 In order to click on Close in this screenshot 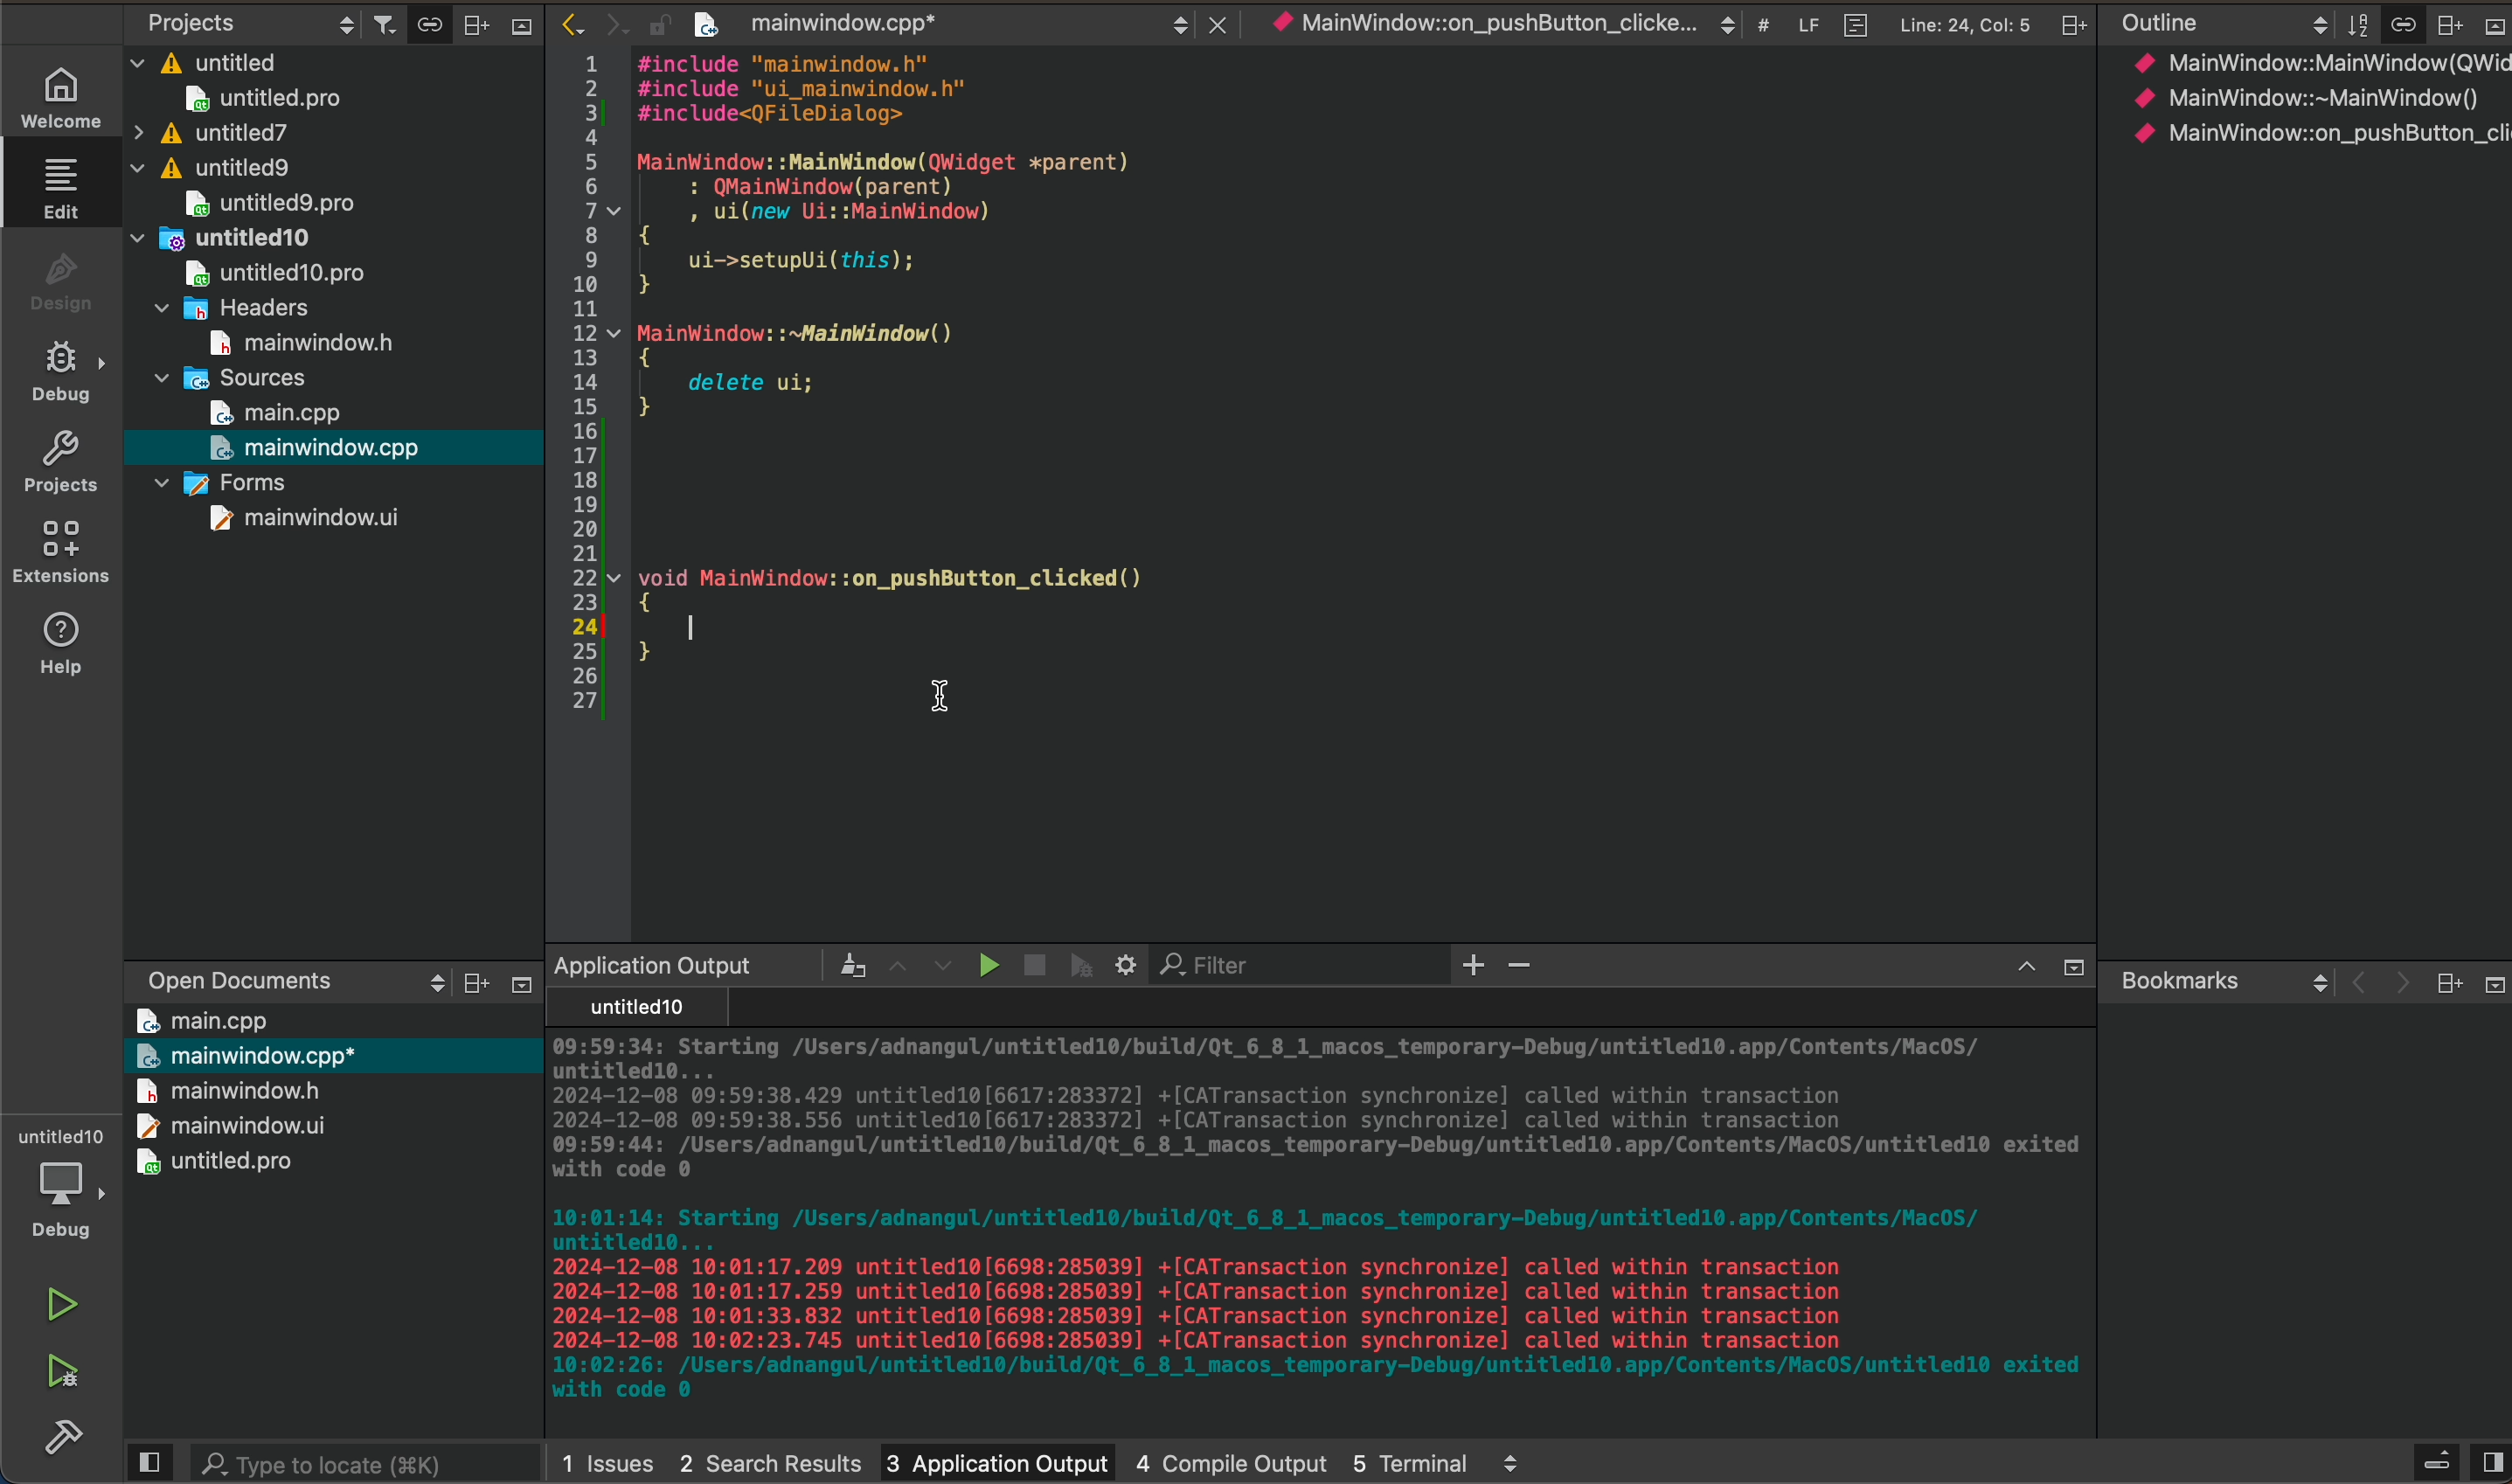, I will do `click(1212, 20)`.